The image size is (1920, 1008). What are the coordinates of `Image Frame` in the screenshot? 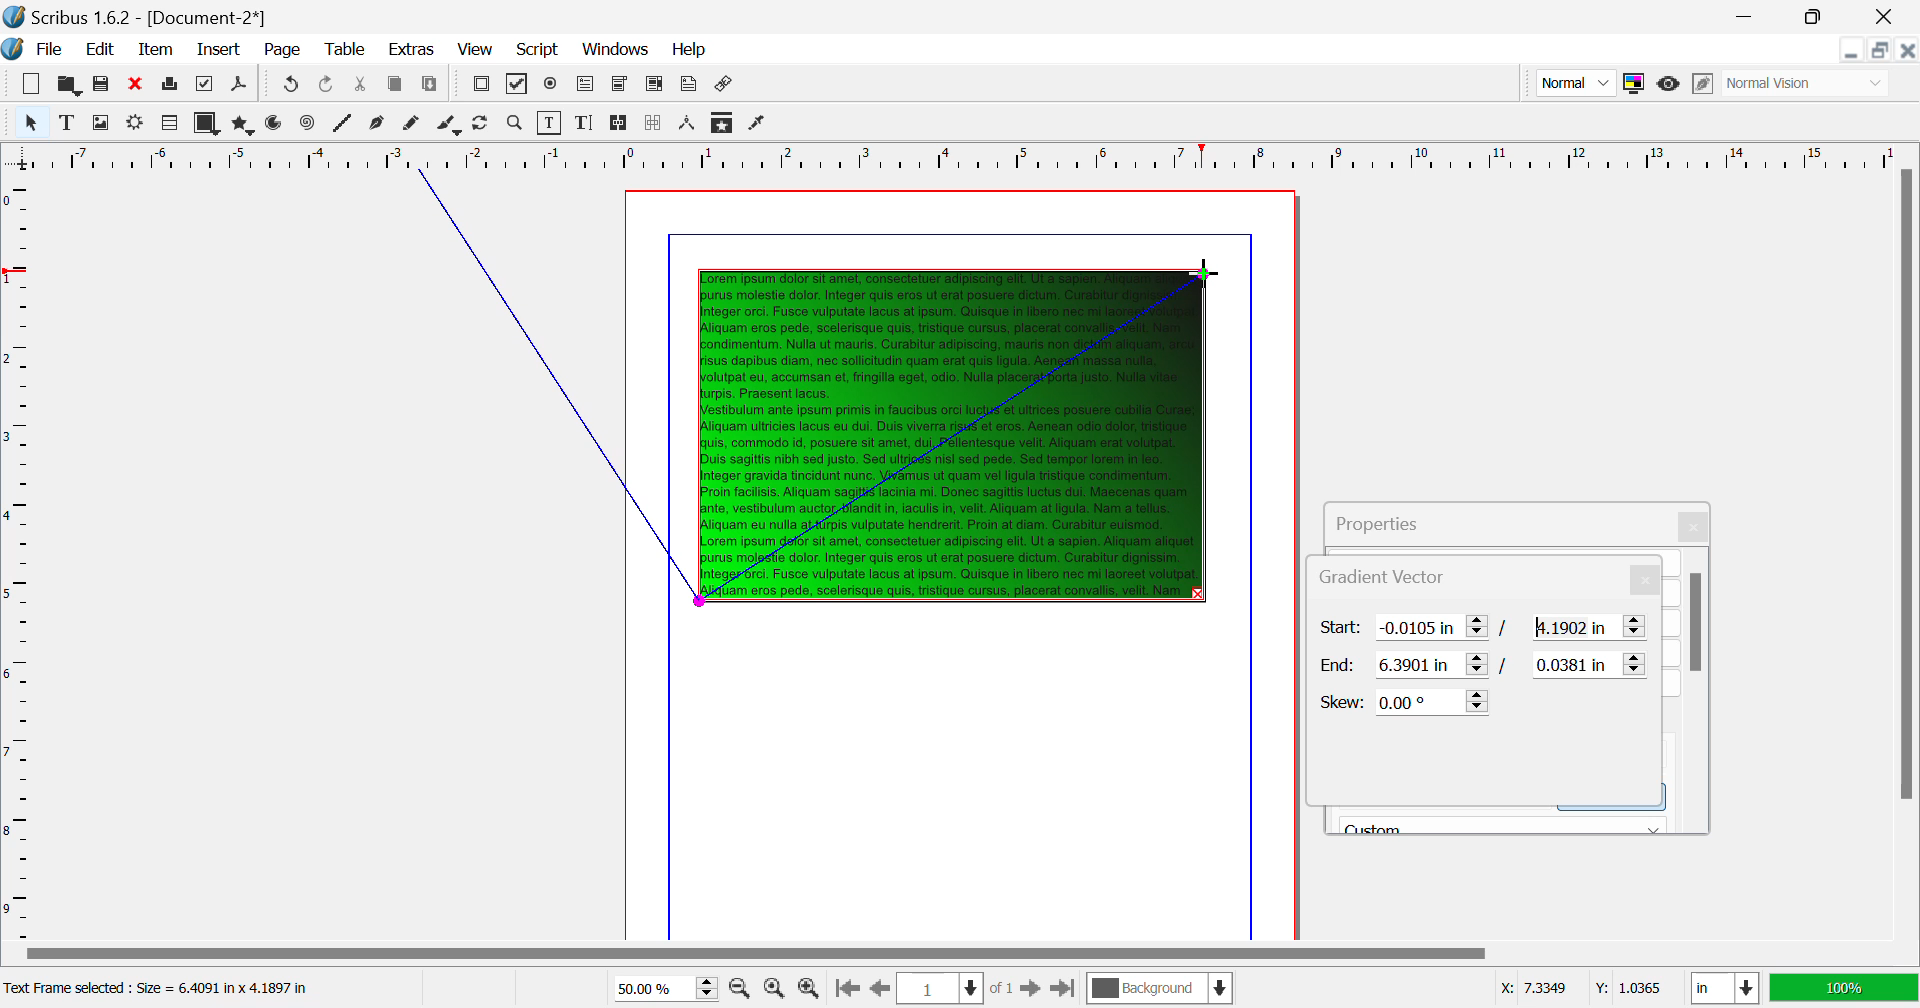 It's located at (100, 122).